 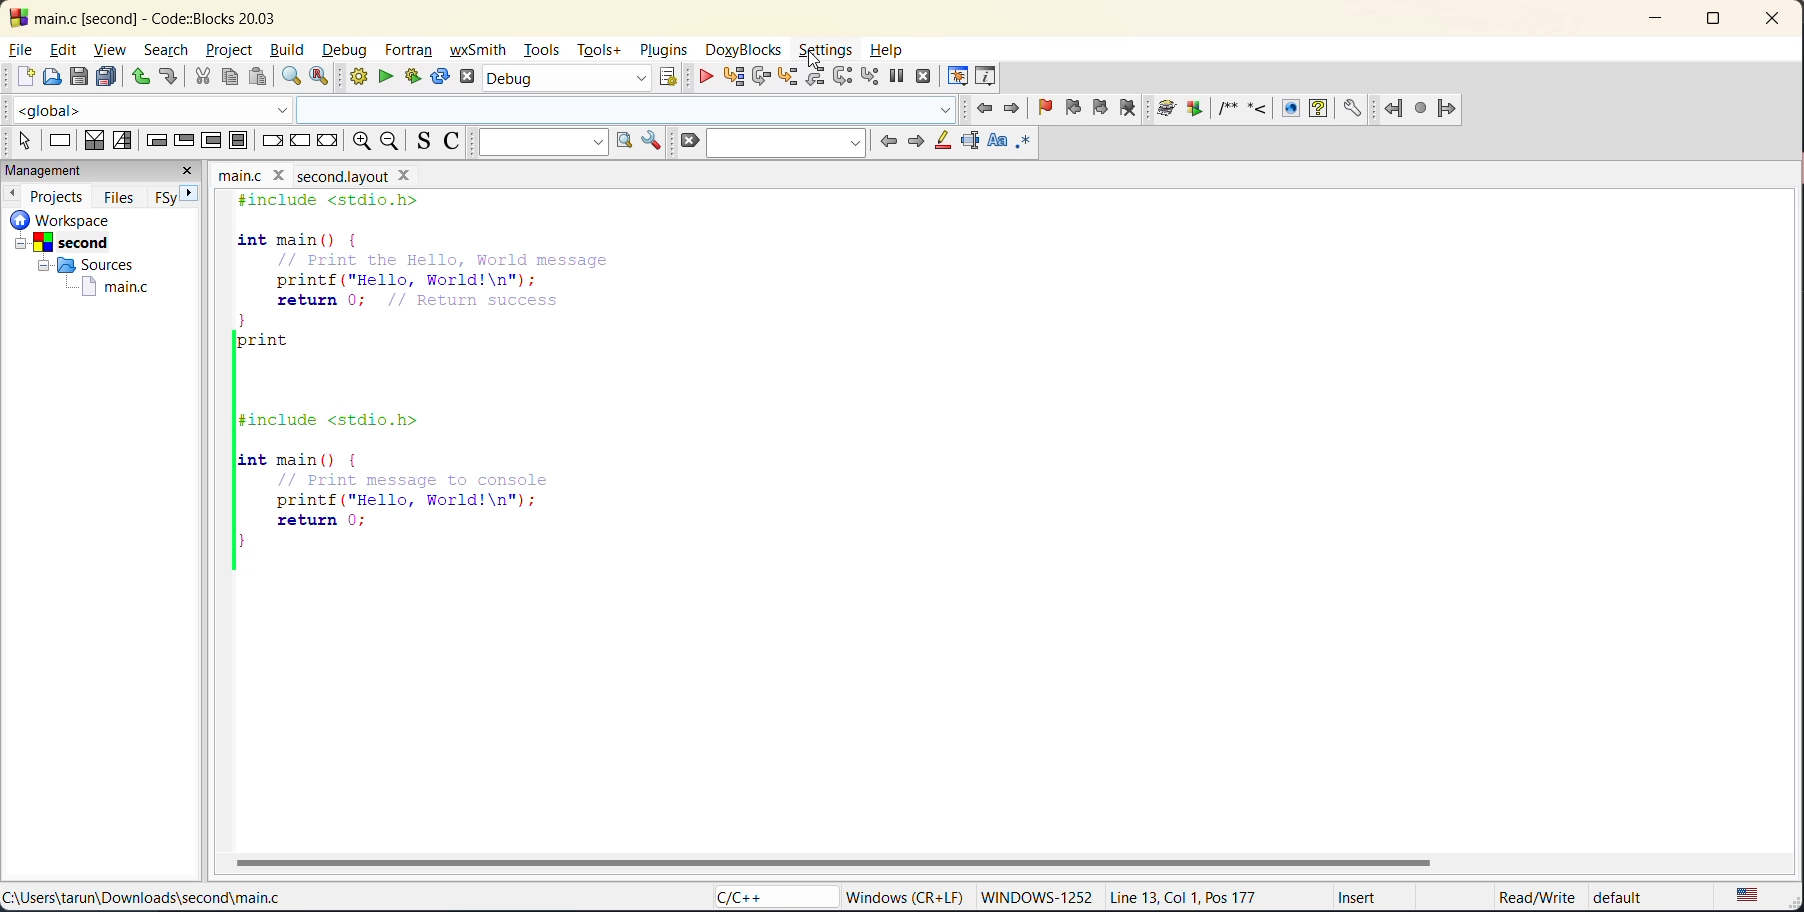 I want to click on debug, so click(x=346, y=51).